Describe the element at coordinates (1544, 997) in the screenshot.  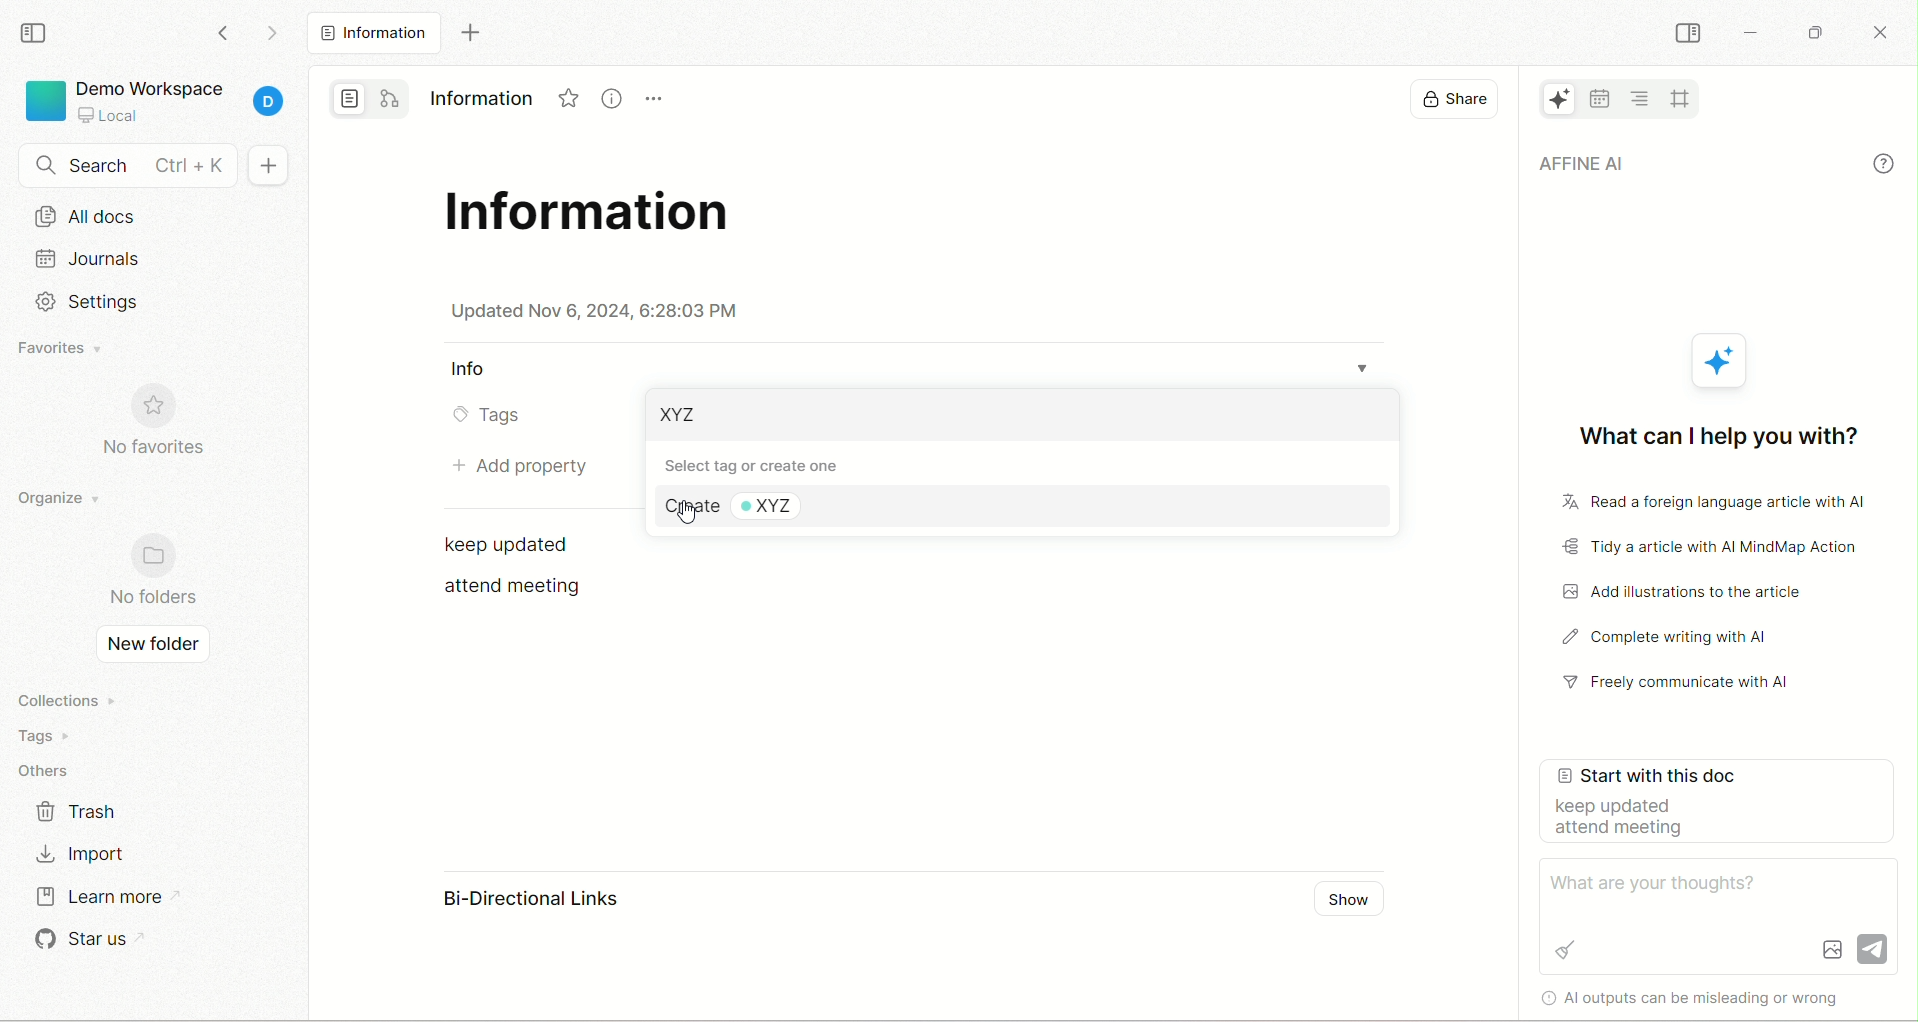
I see `Warning icon` at that location.